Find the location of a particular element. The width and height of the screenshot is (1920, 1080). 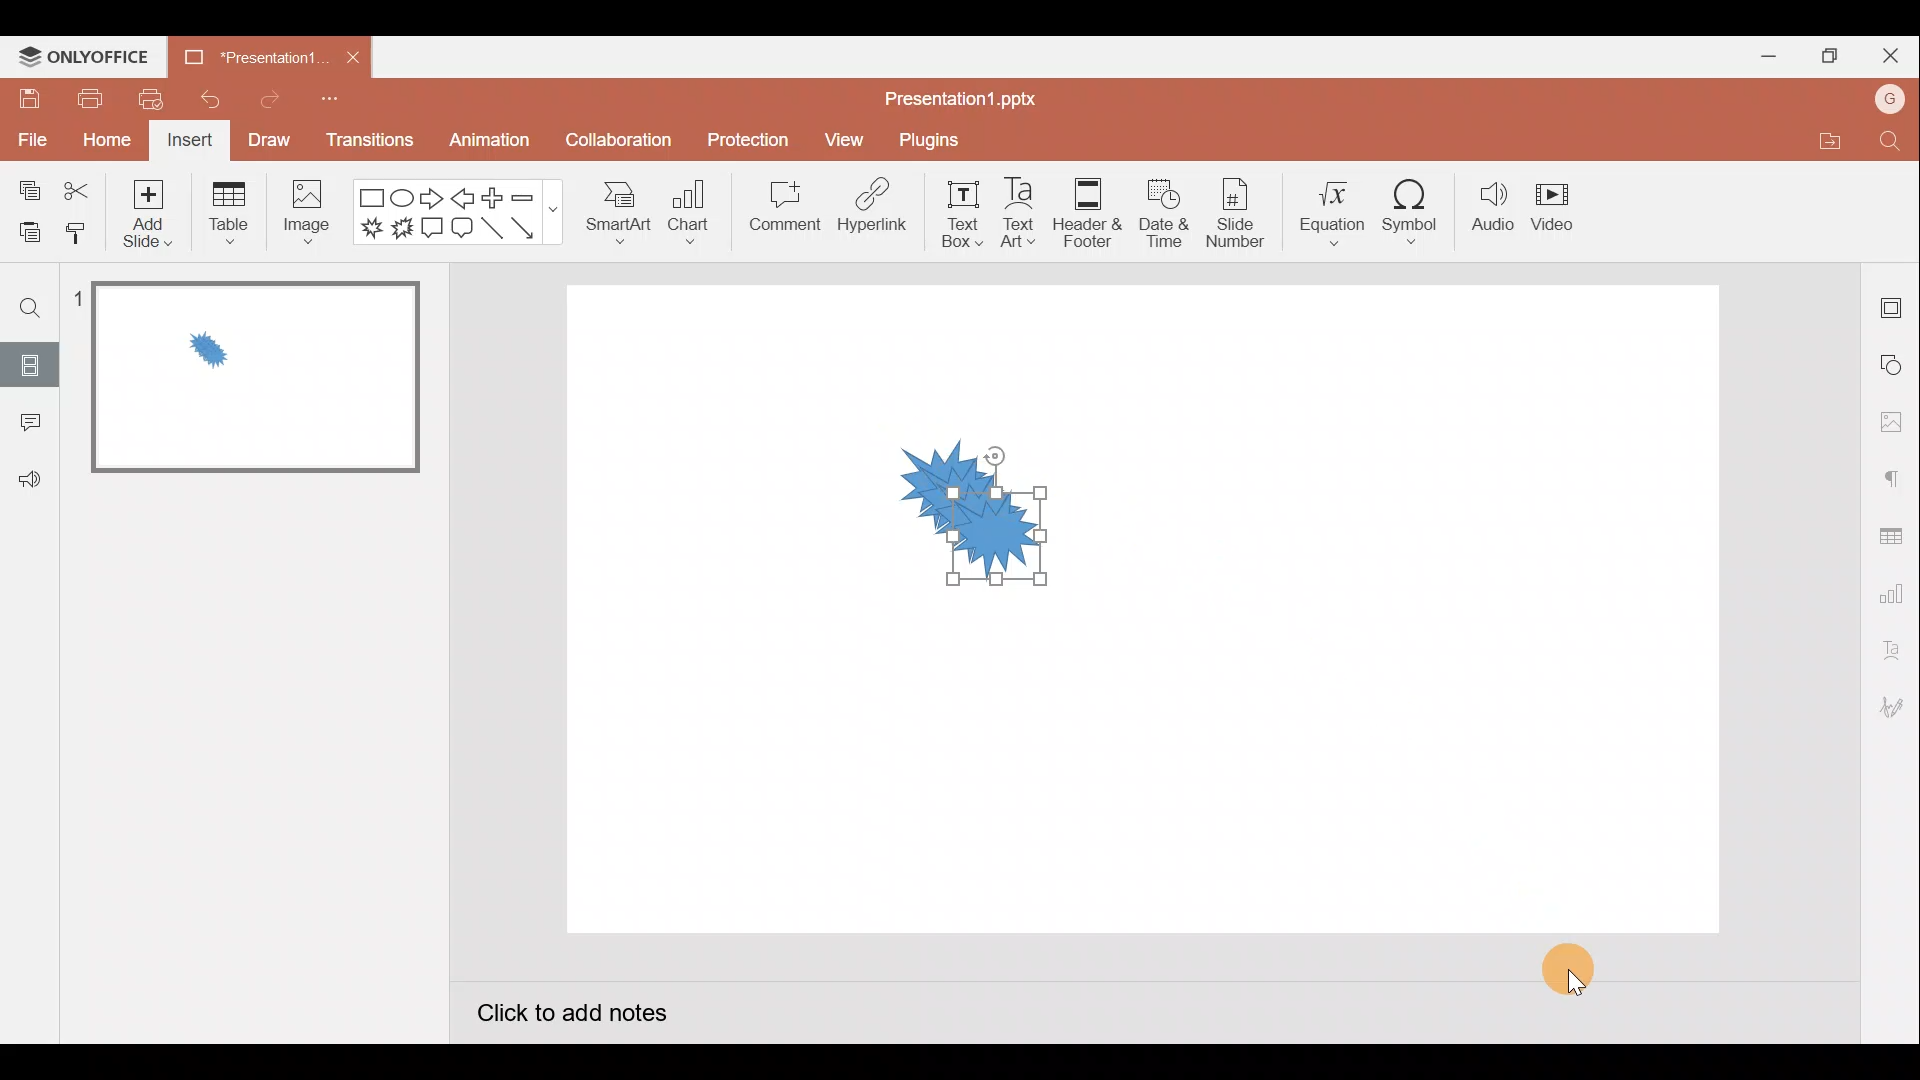

Signature settings is located at coordinates (1895, 708).